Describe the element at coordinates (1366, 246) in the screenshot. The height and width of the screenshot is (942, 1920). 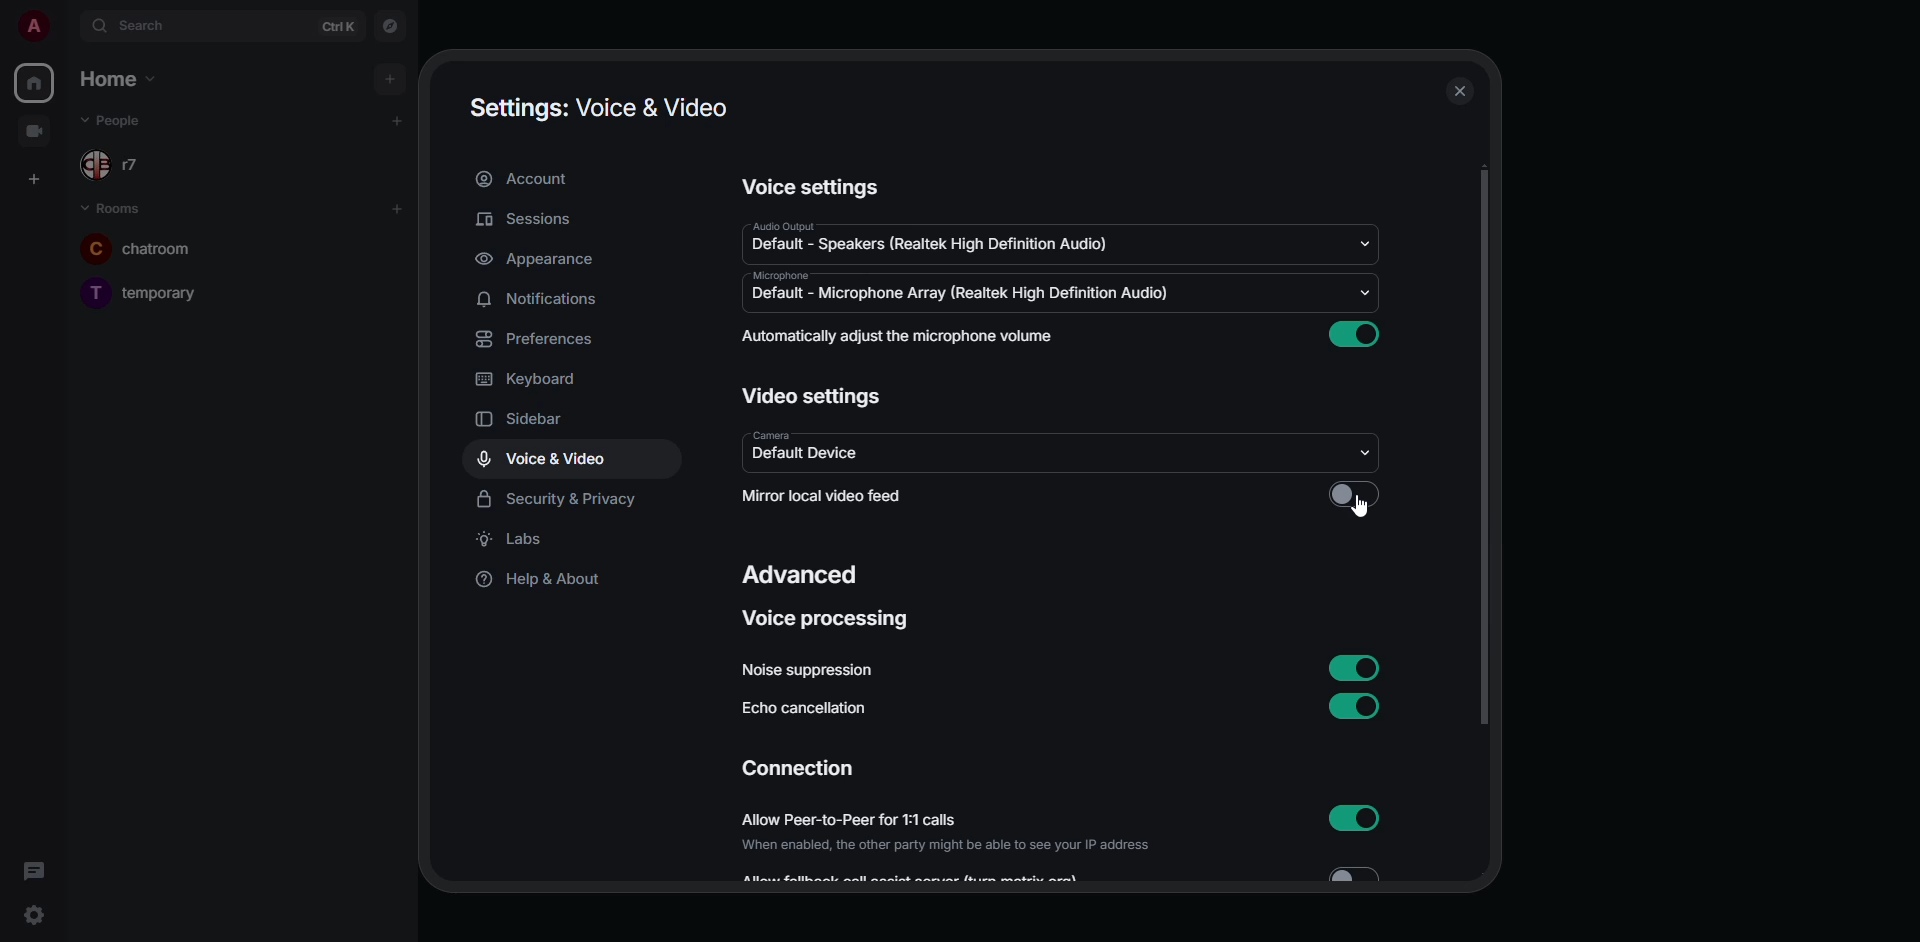
I see `drop down` at that location.